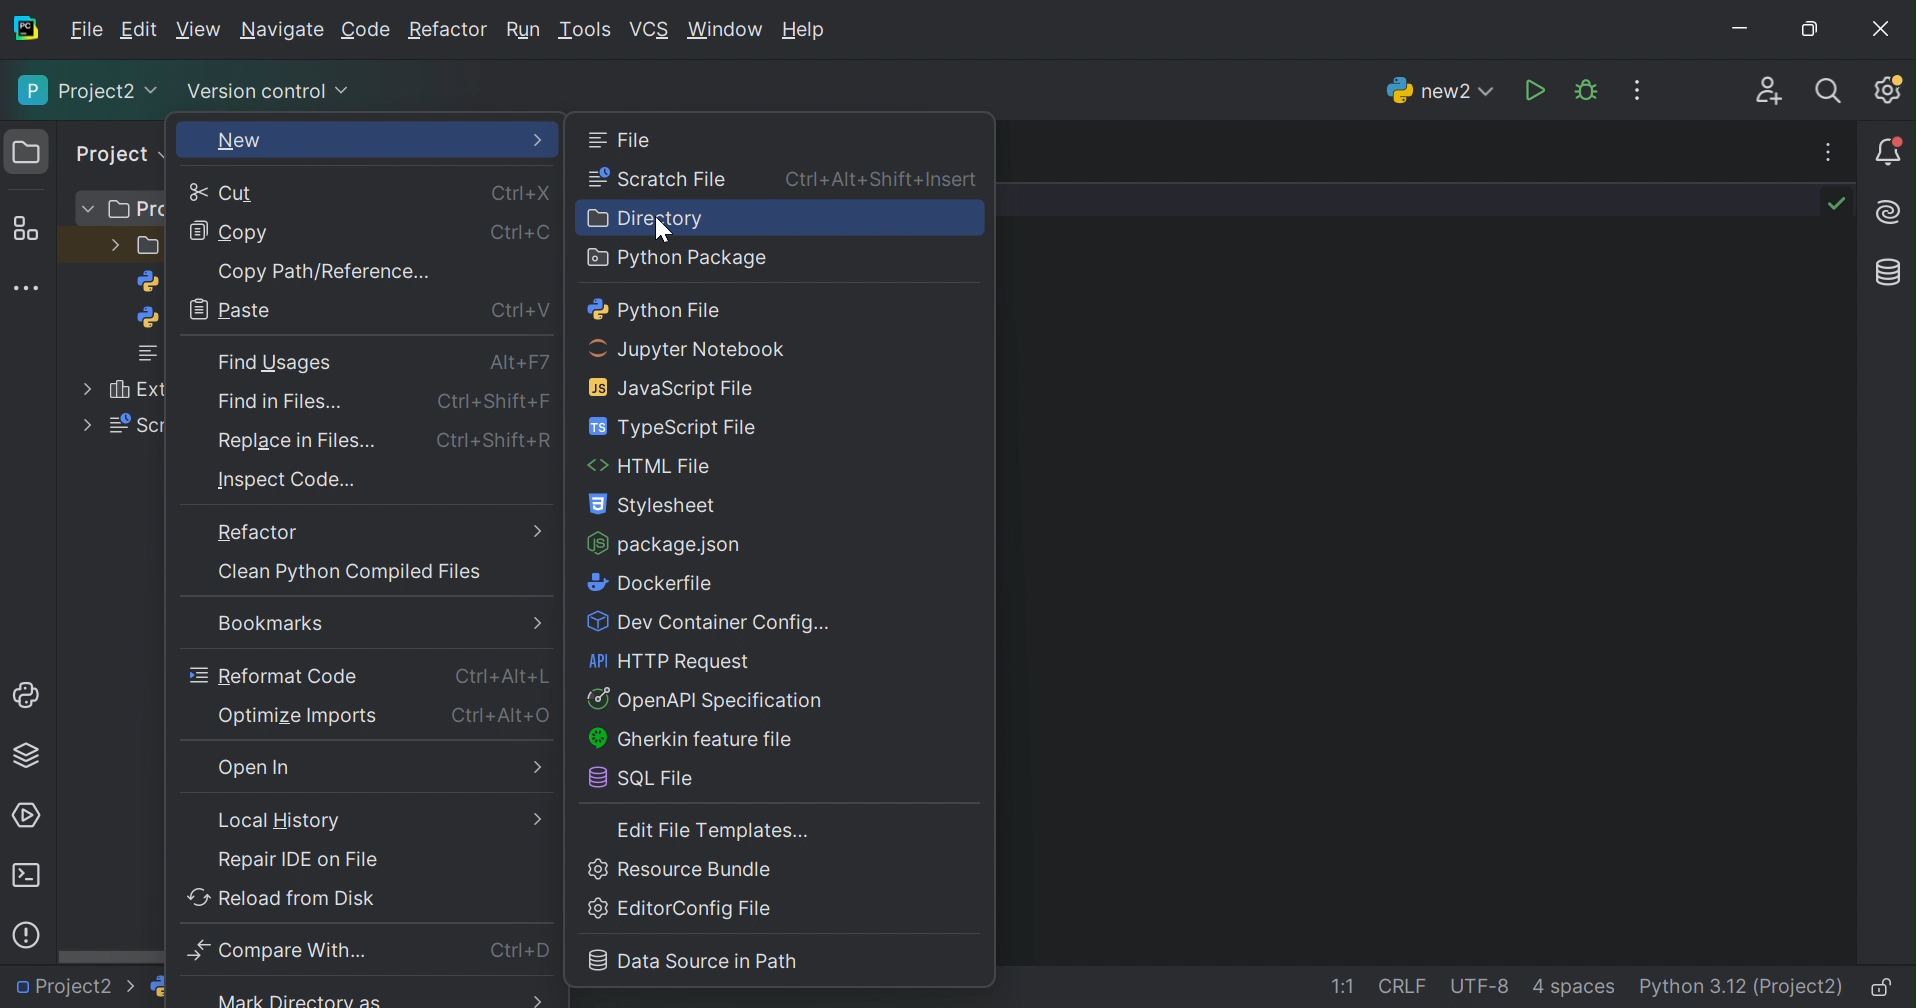 The image size is (1916, 1008). I want to click on Ctrl+Shift+R, so click(494, 441).